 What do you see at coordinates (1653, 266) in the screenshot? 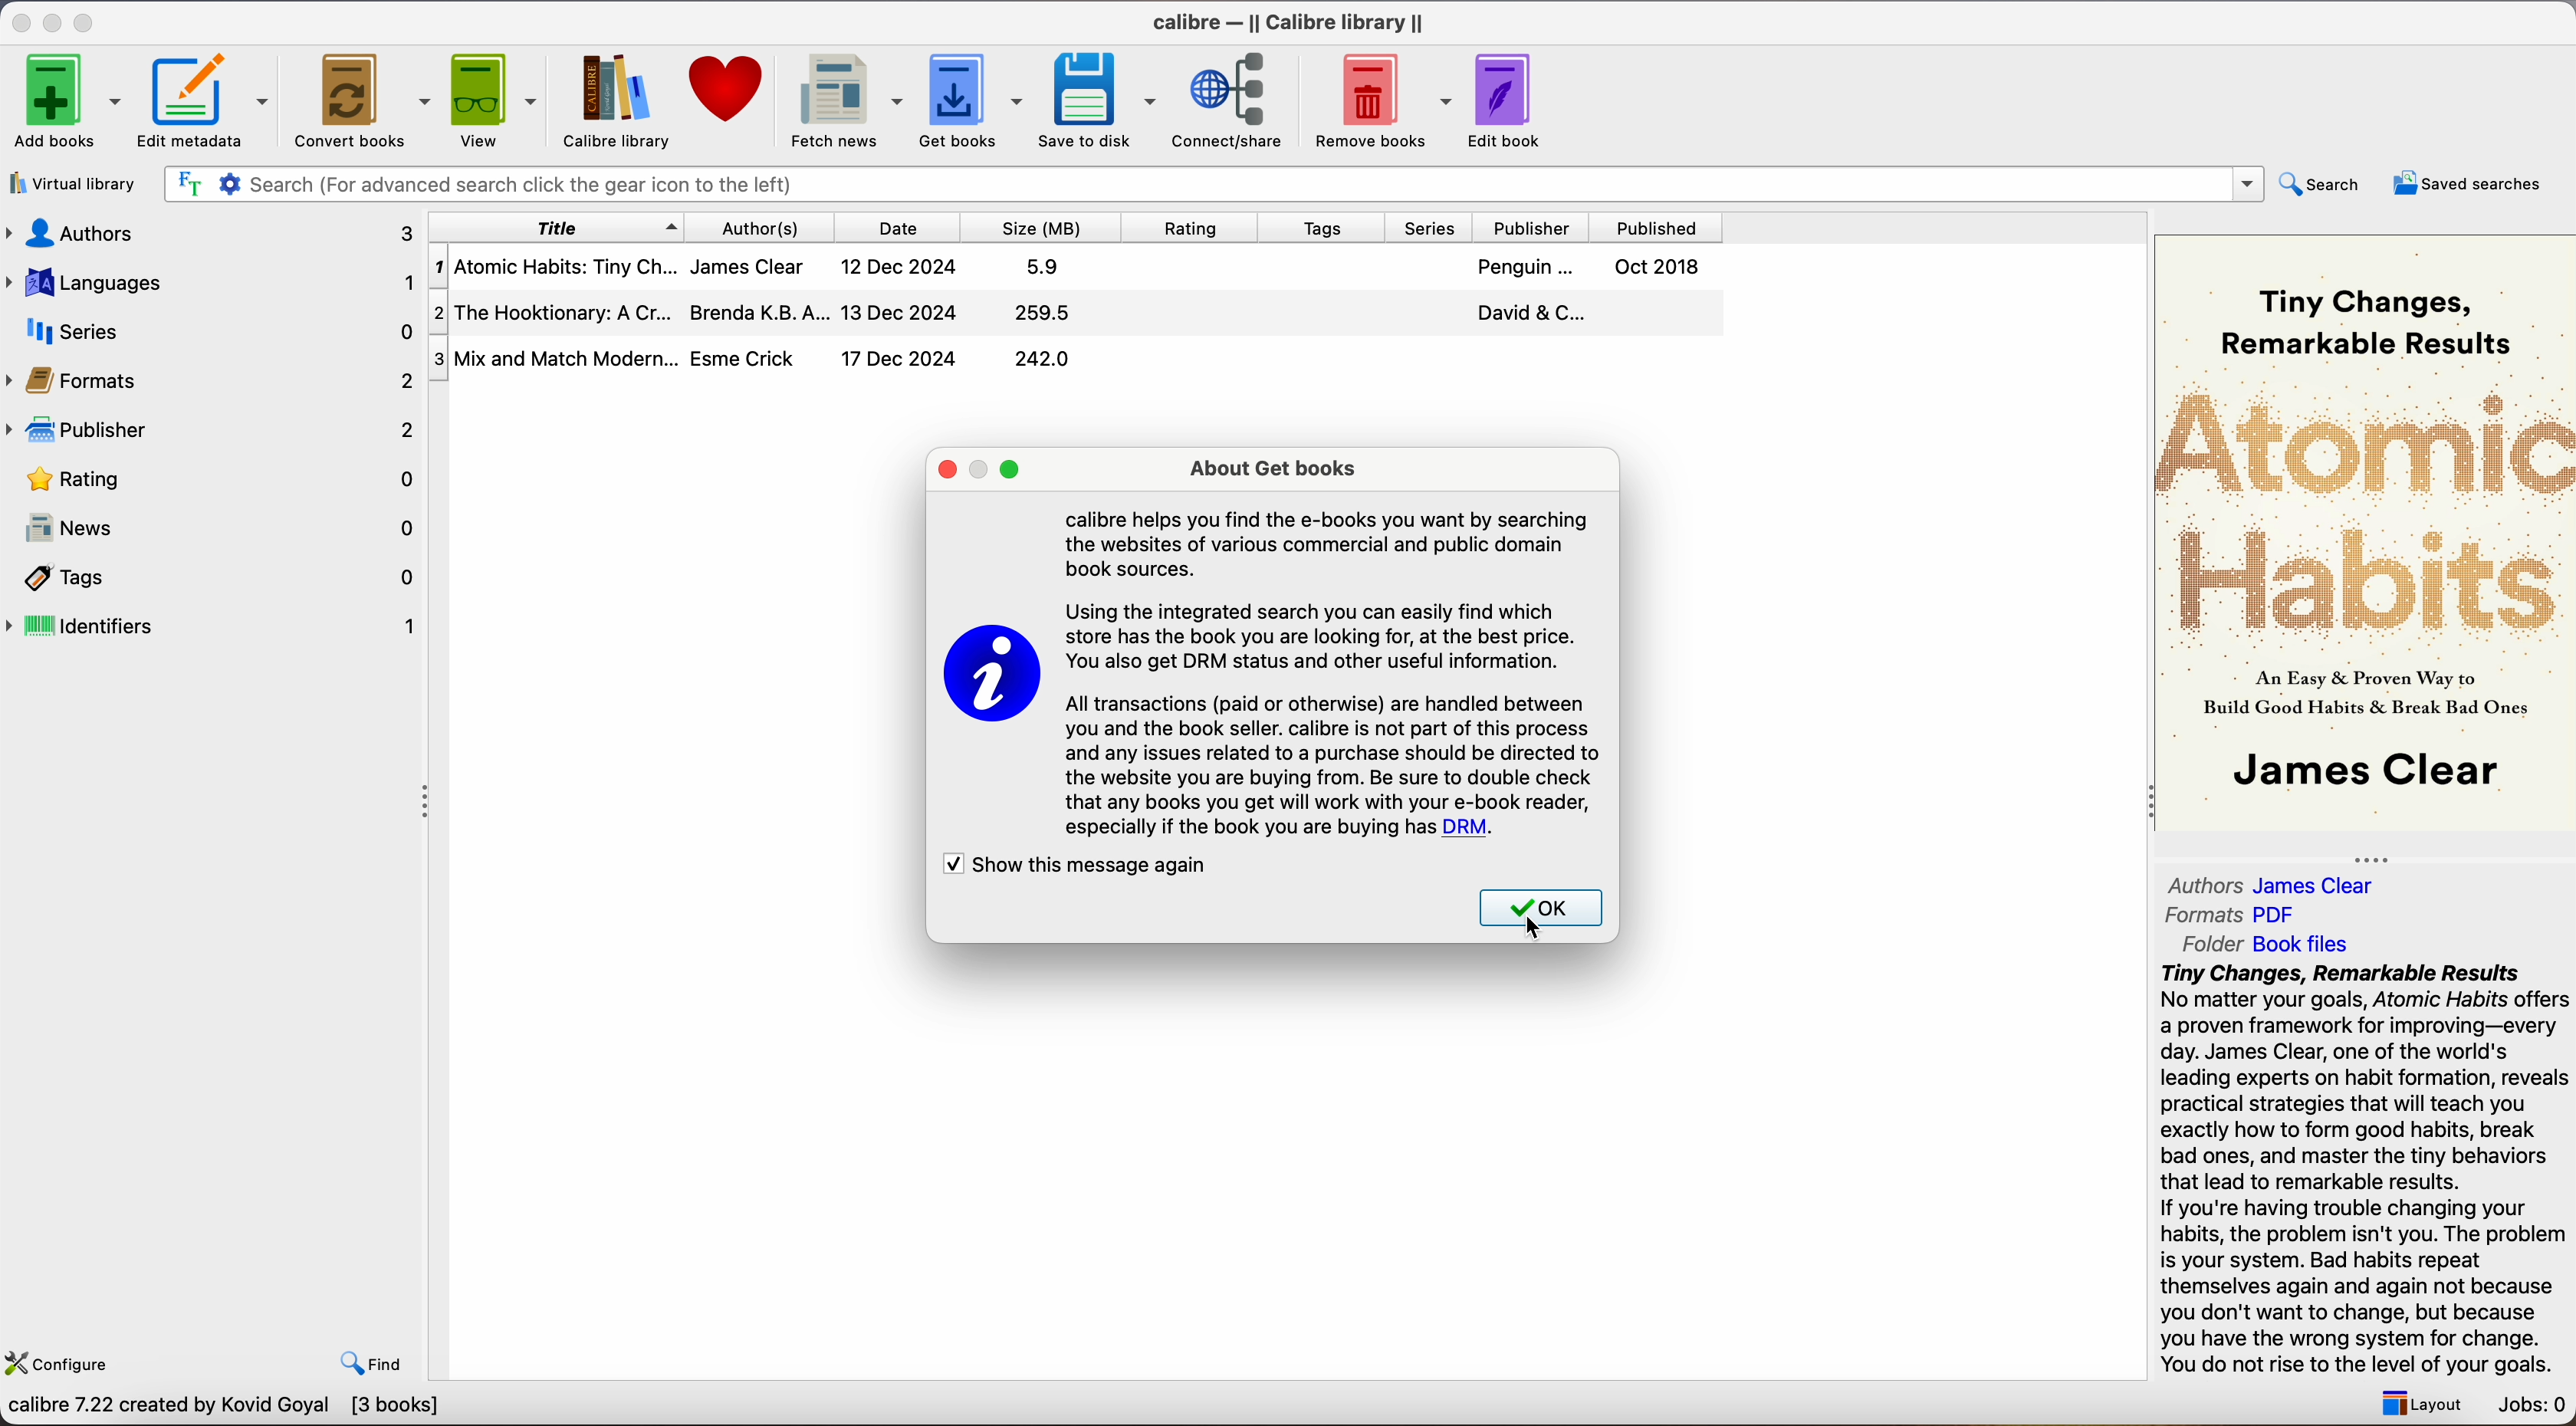
I see `Oct 2018` at bounding box center [1653, 266].